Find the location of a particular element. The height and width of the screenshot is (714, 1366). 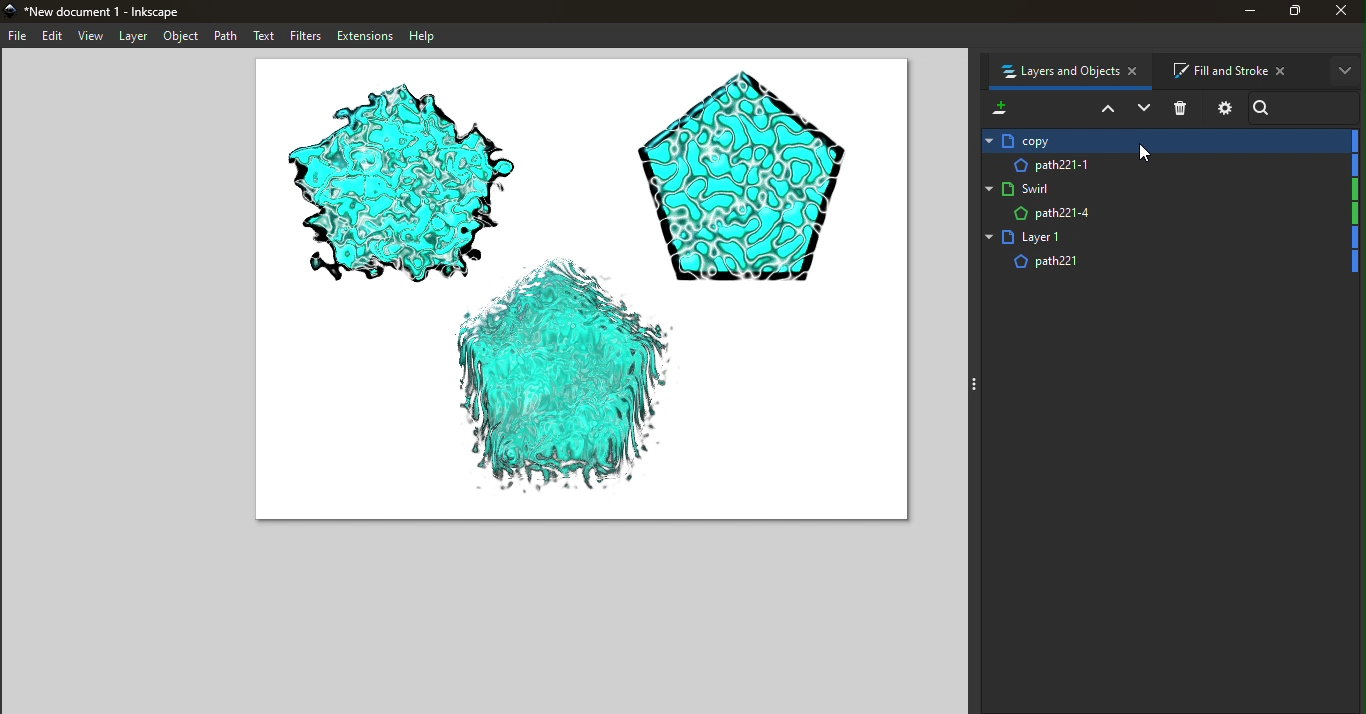

Search bar is located at coordinates (1305, 106).